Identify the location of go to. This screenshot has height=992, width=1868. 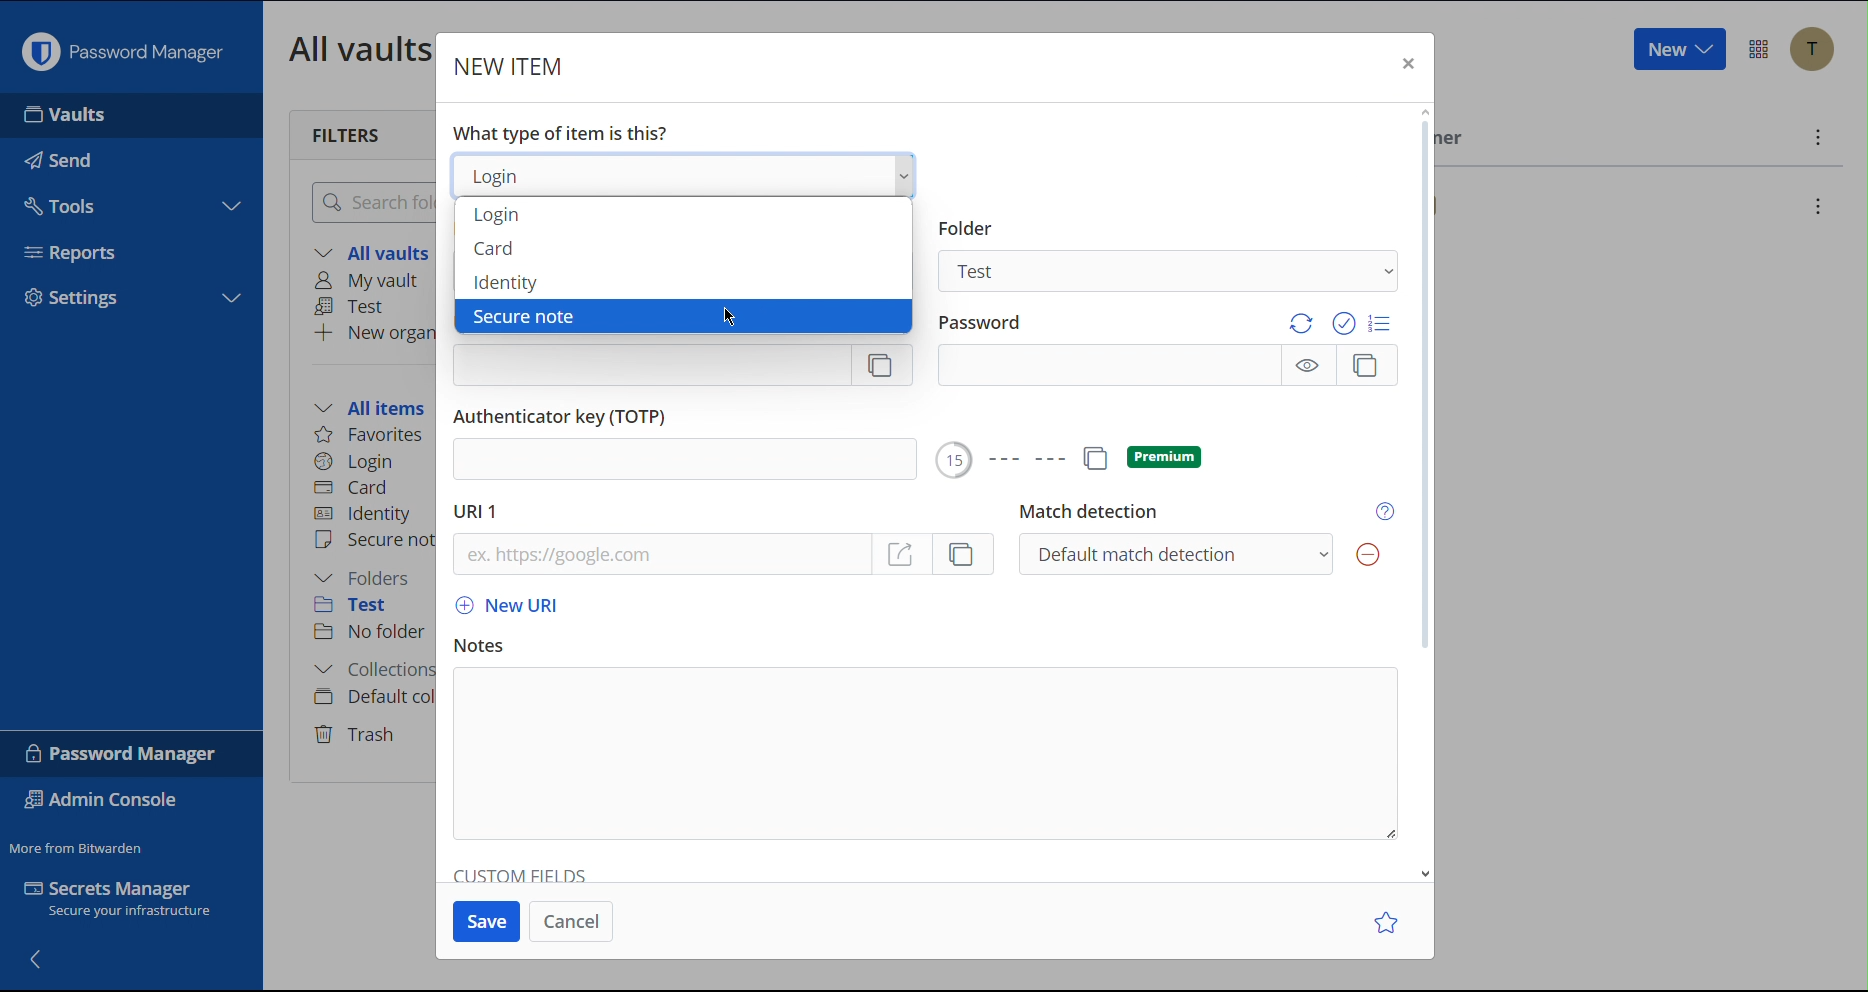
(903, 554).